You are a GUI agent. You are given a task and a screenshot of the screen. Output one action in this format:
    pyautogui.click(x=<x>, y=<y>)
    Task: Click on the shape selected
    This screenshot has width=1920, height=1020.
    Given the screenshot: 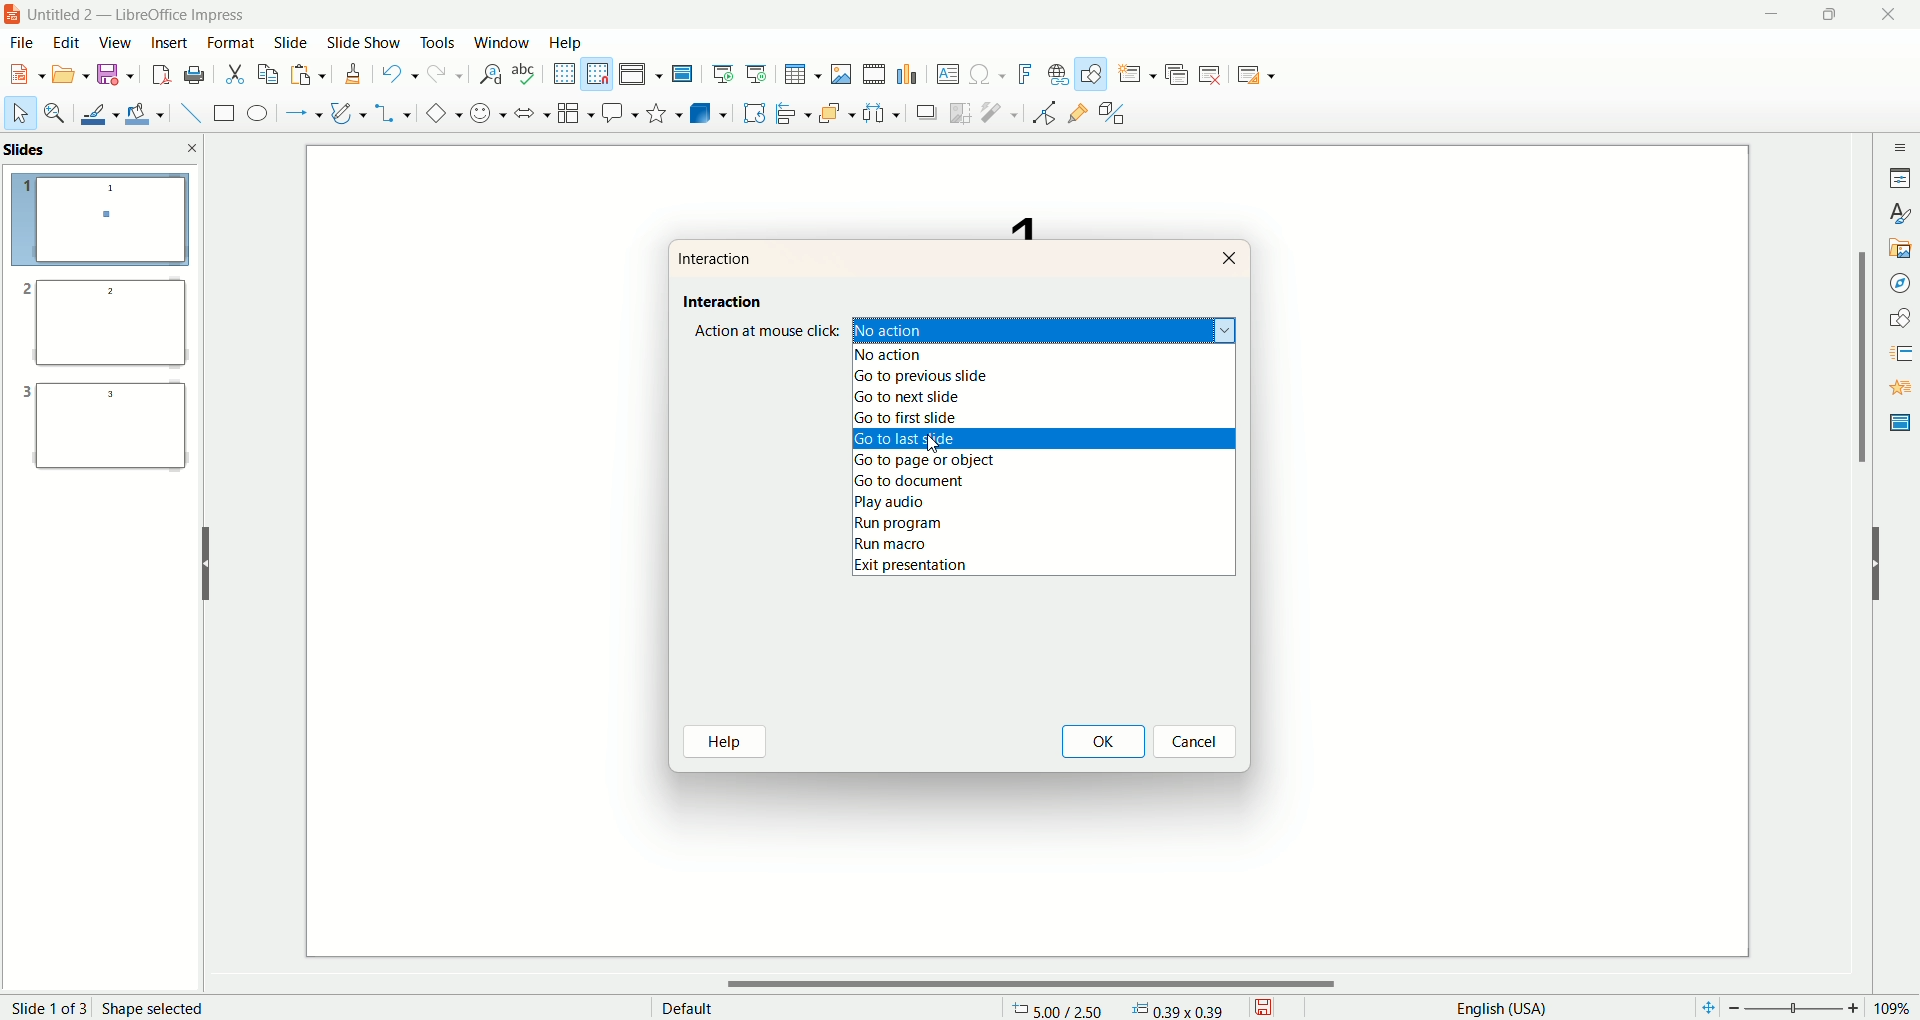 What is the action you would take?
    pyautogui.click(x=158, y=1006)
    